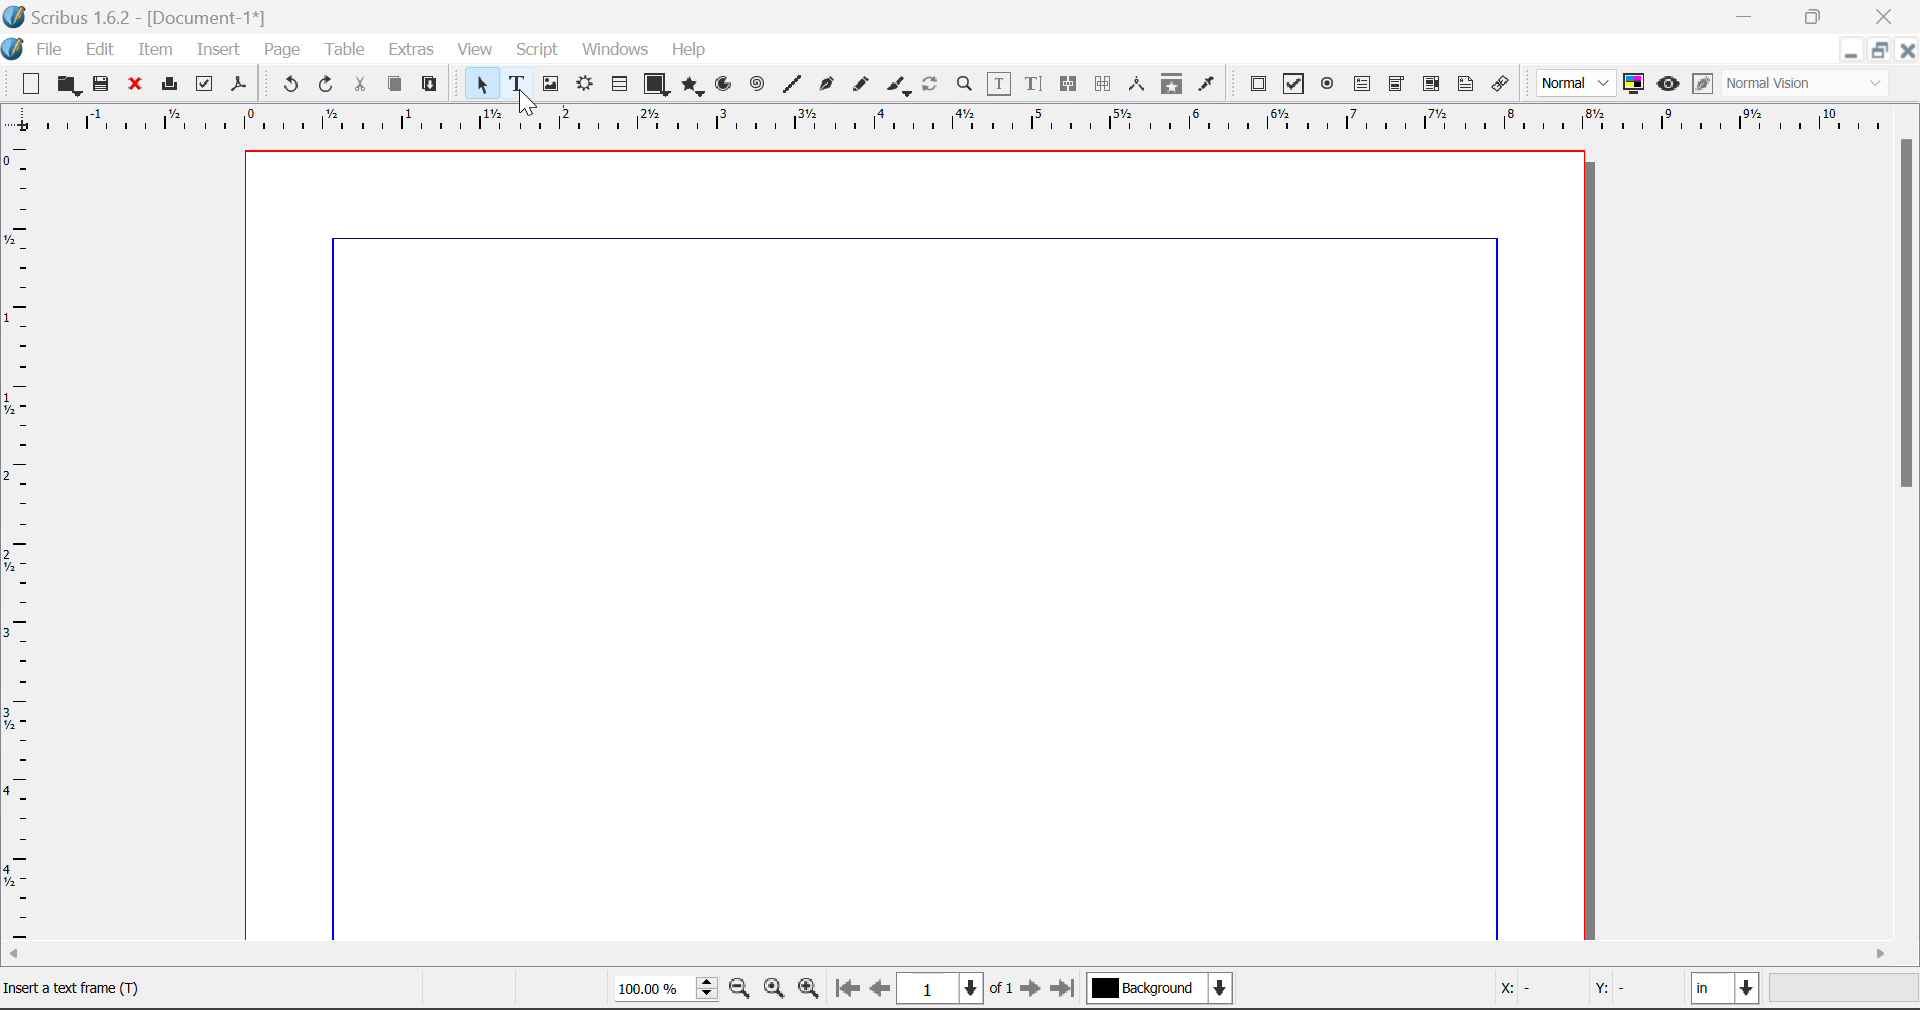 The width and height of the screenshot is (1920, 1010). What do you see at coordinates (584, 85) in the screenshot?
I see `Render Frame` at bounding box center [584, 85].